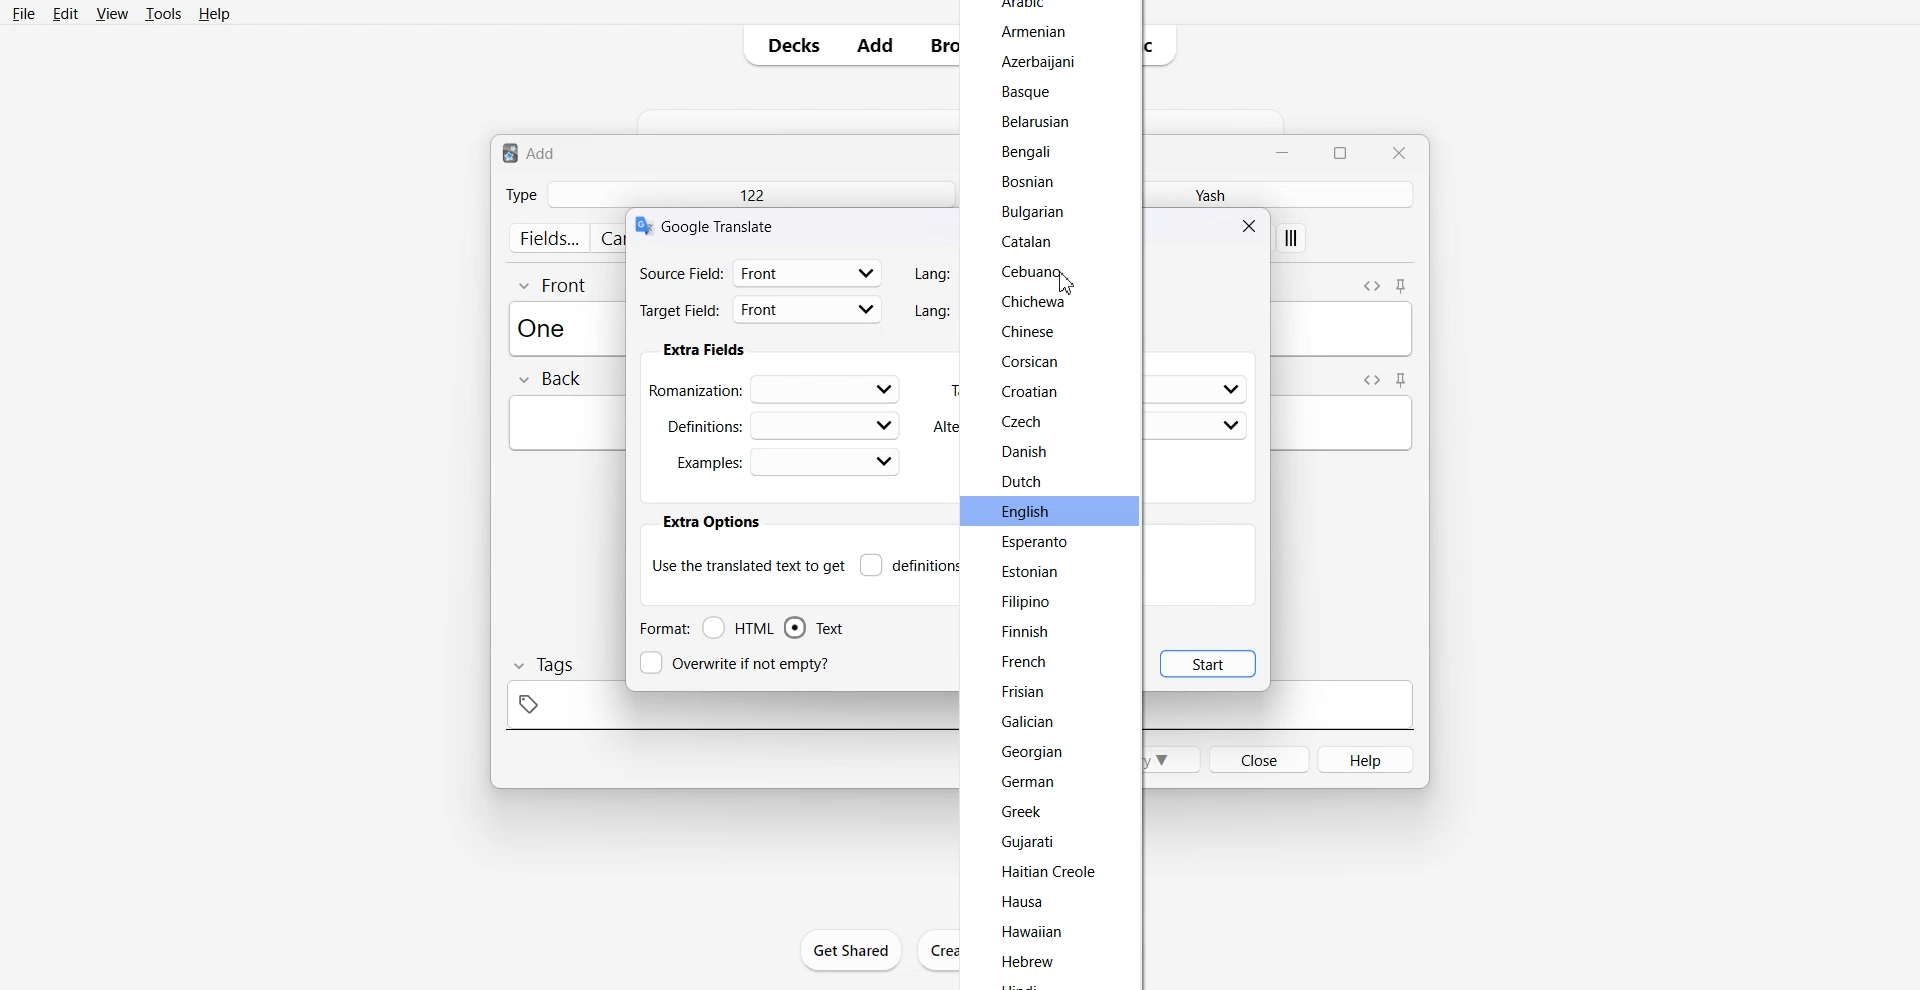  I want to click on Format, so click(663, 628).